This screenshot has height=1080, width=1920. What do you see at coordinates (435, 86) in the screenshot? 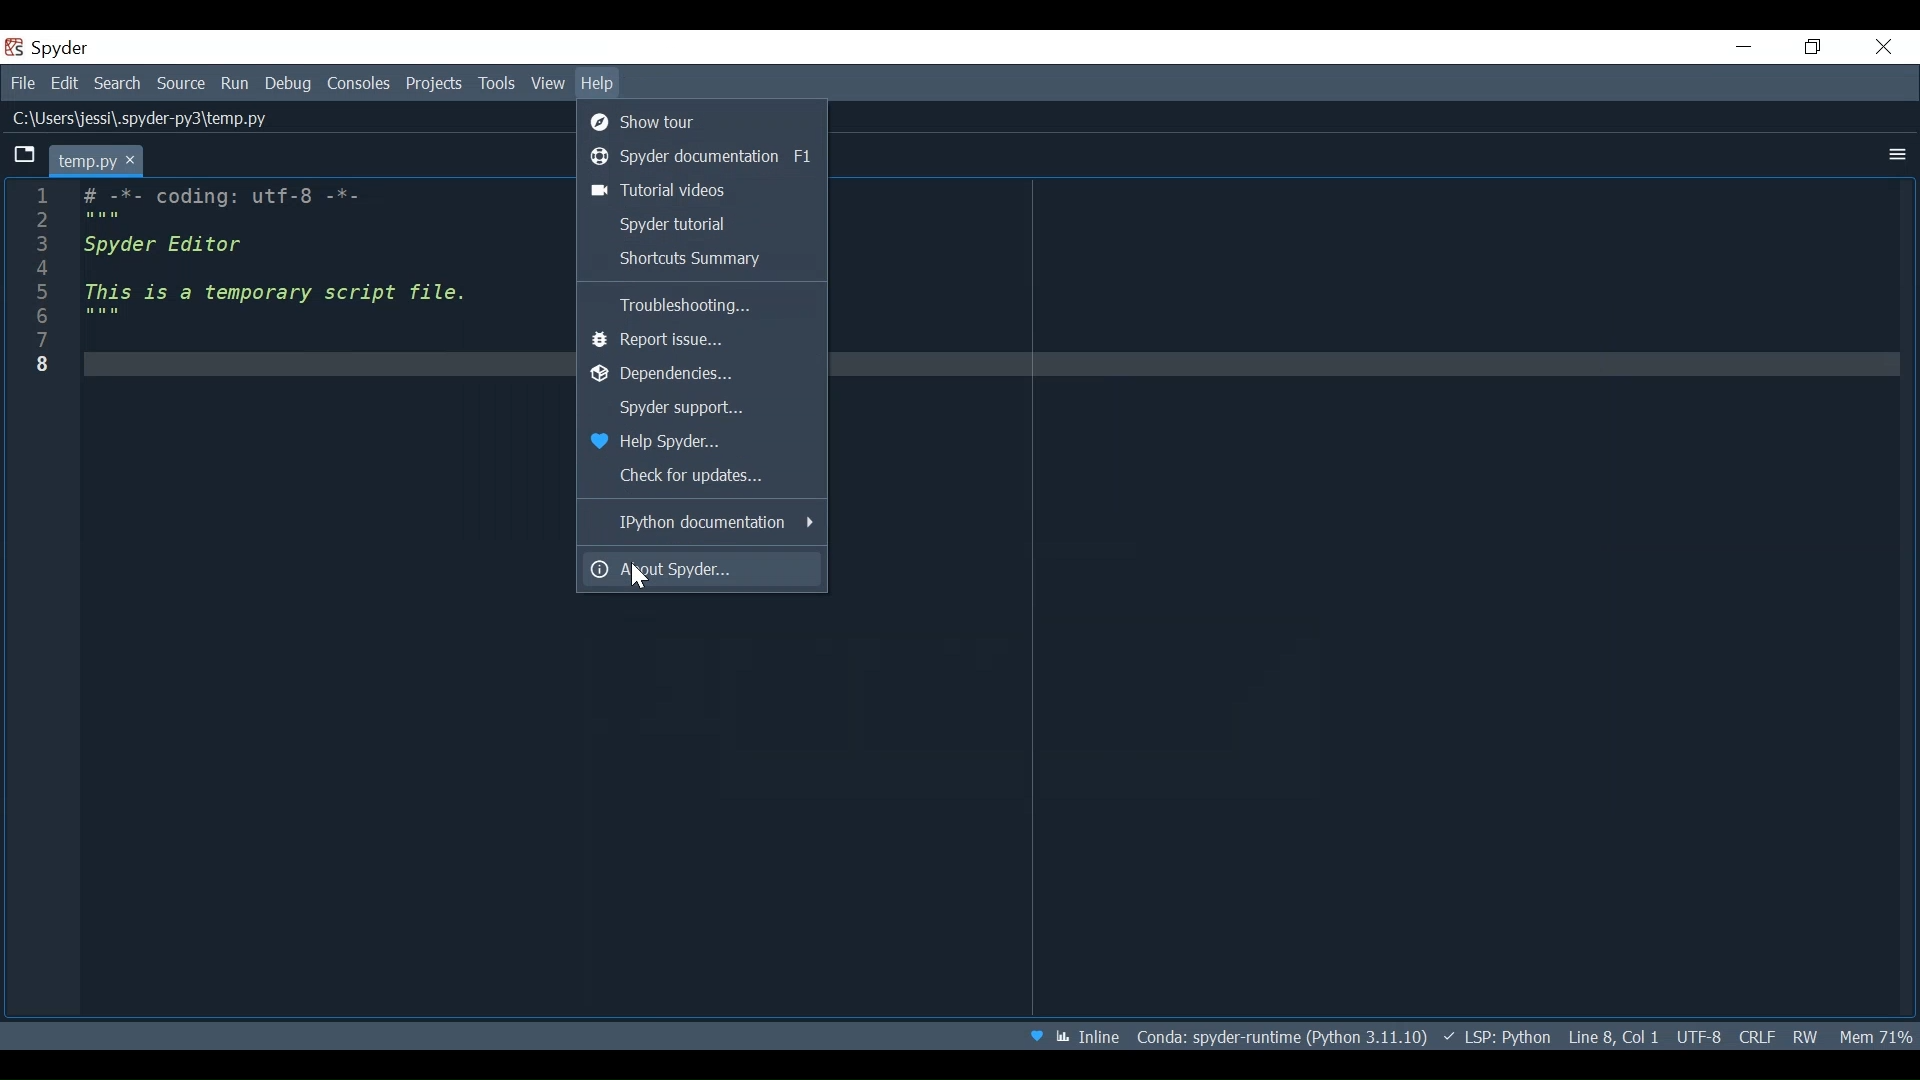
I see `Projects` at bounding box center [435, 86].